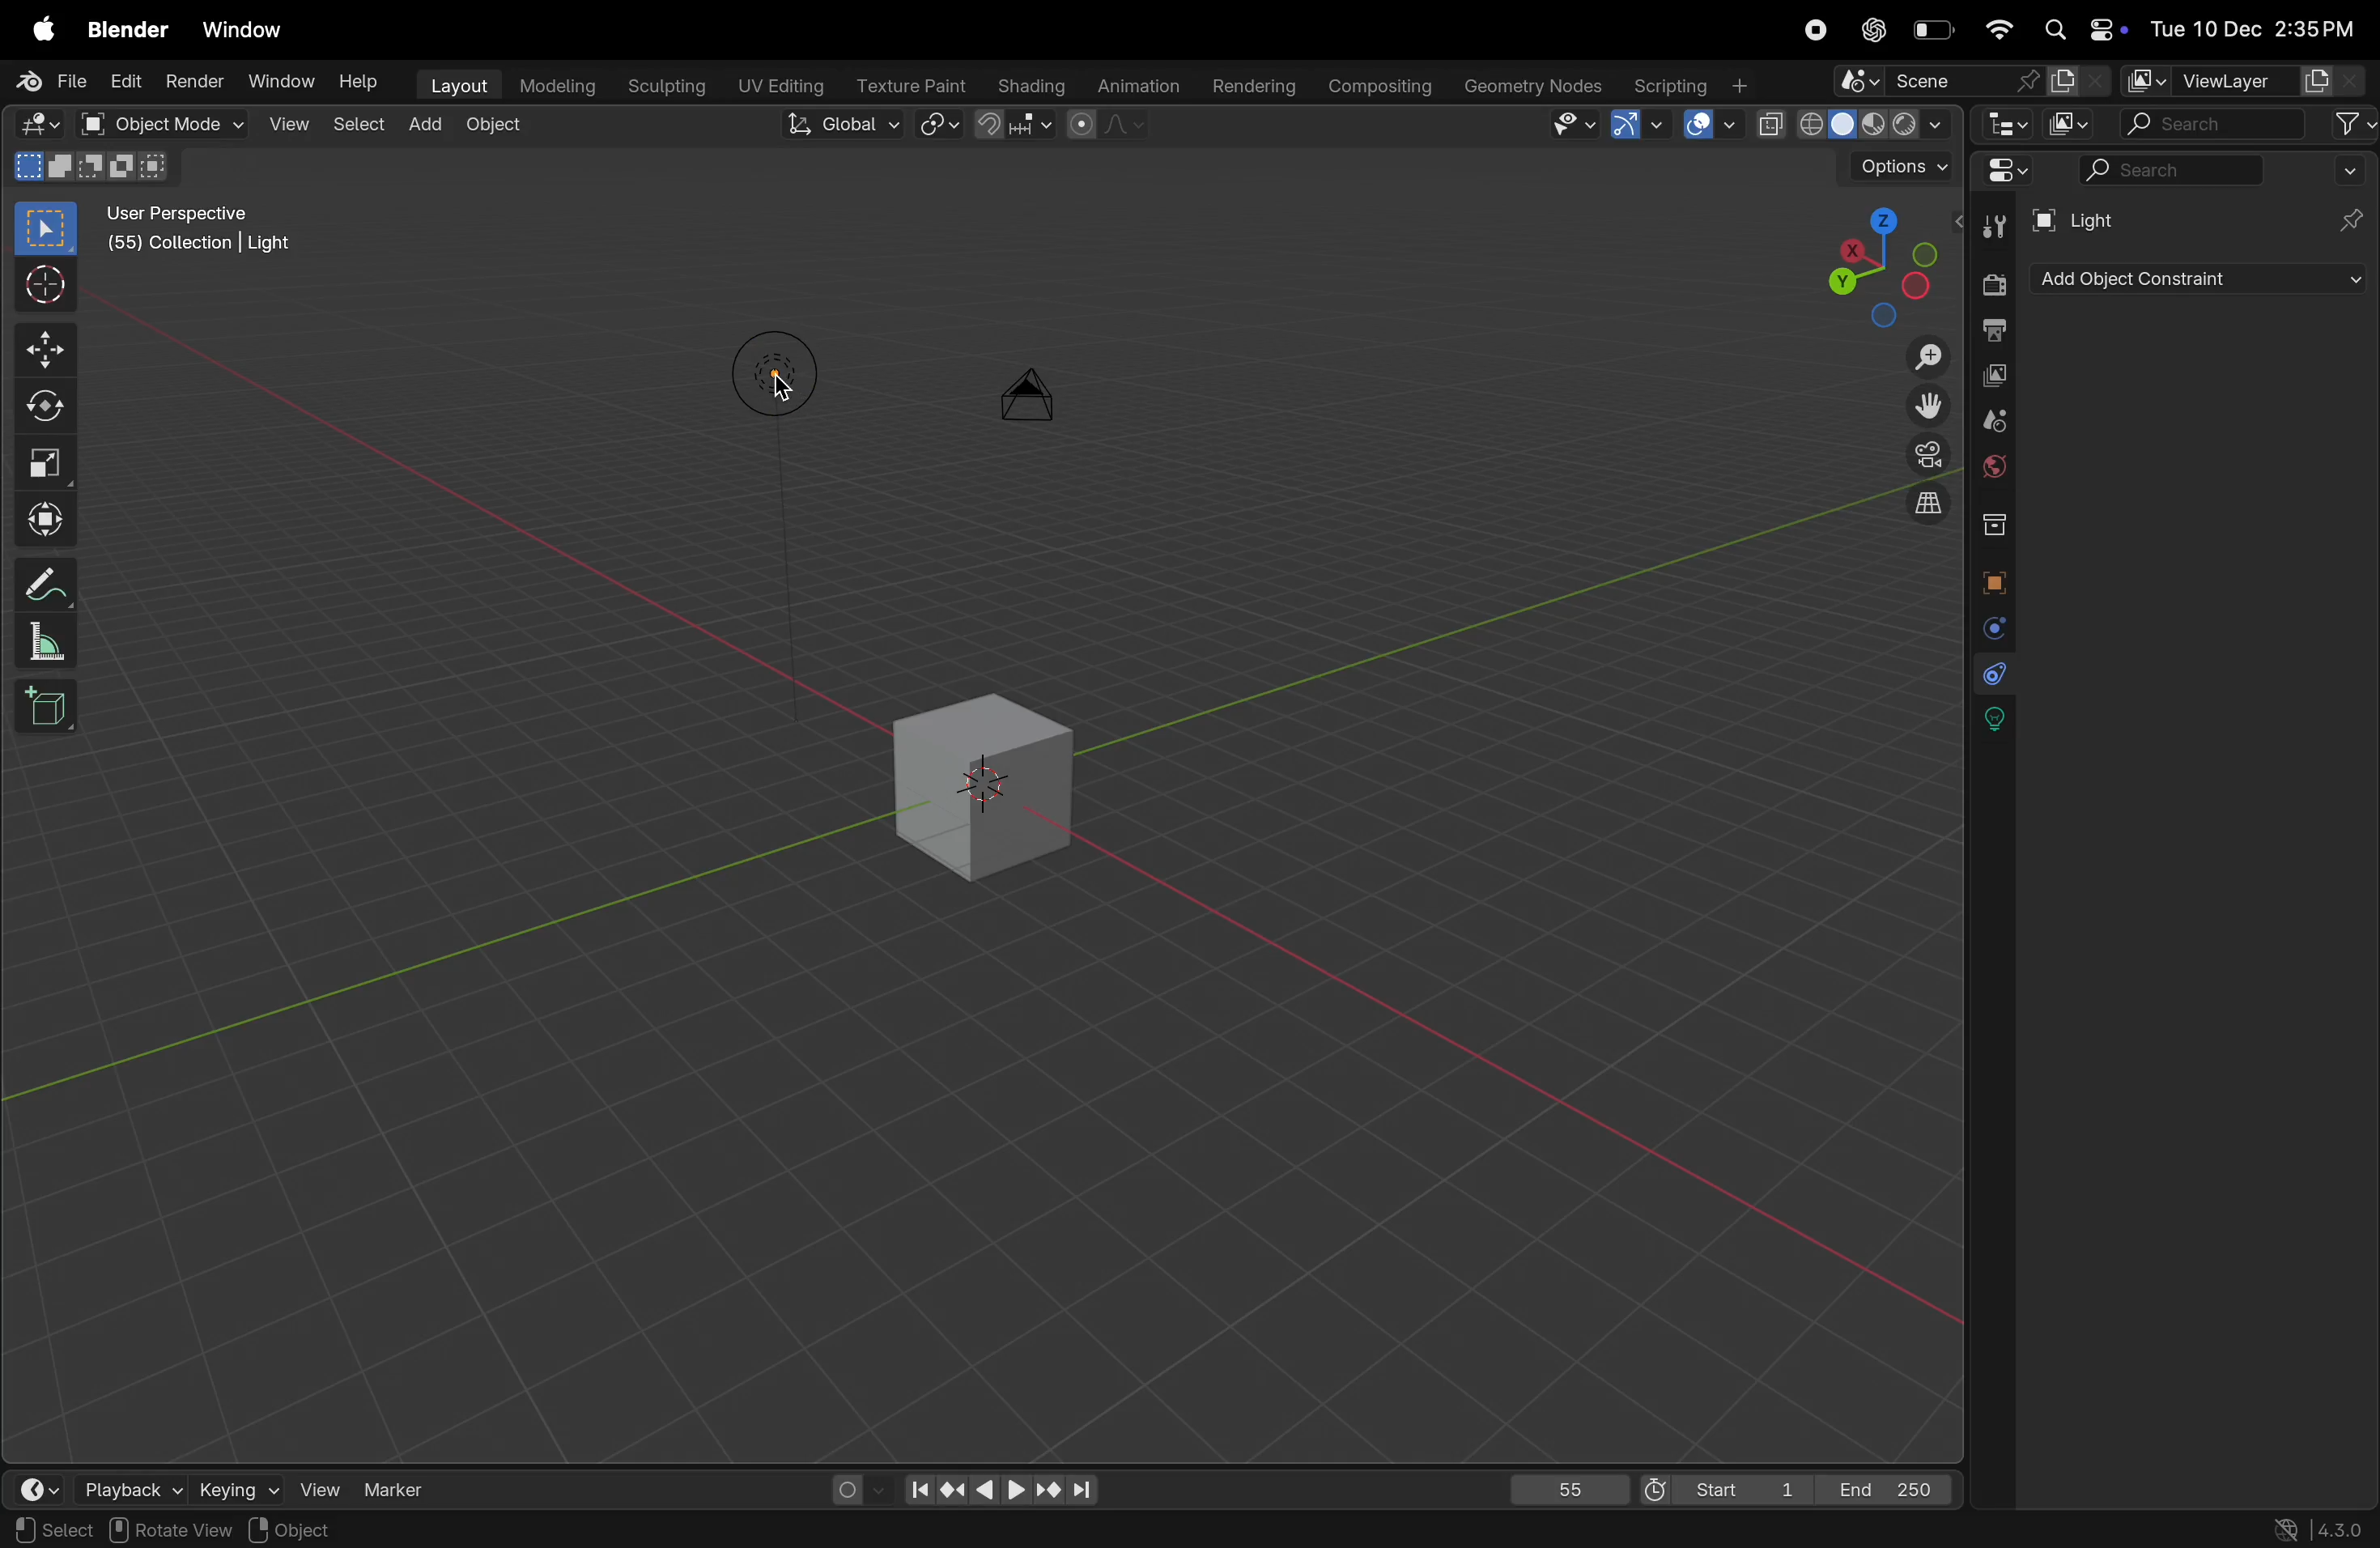  What do you see at coordinates (2001, 524) in the screenshot?
I see `collection` at bounding box center [2001, 524].